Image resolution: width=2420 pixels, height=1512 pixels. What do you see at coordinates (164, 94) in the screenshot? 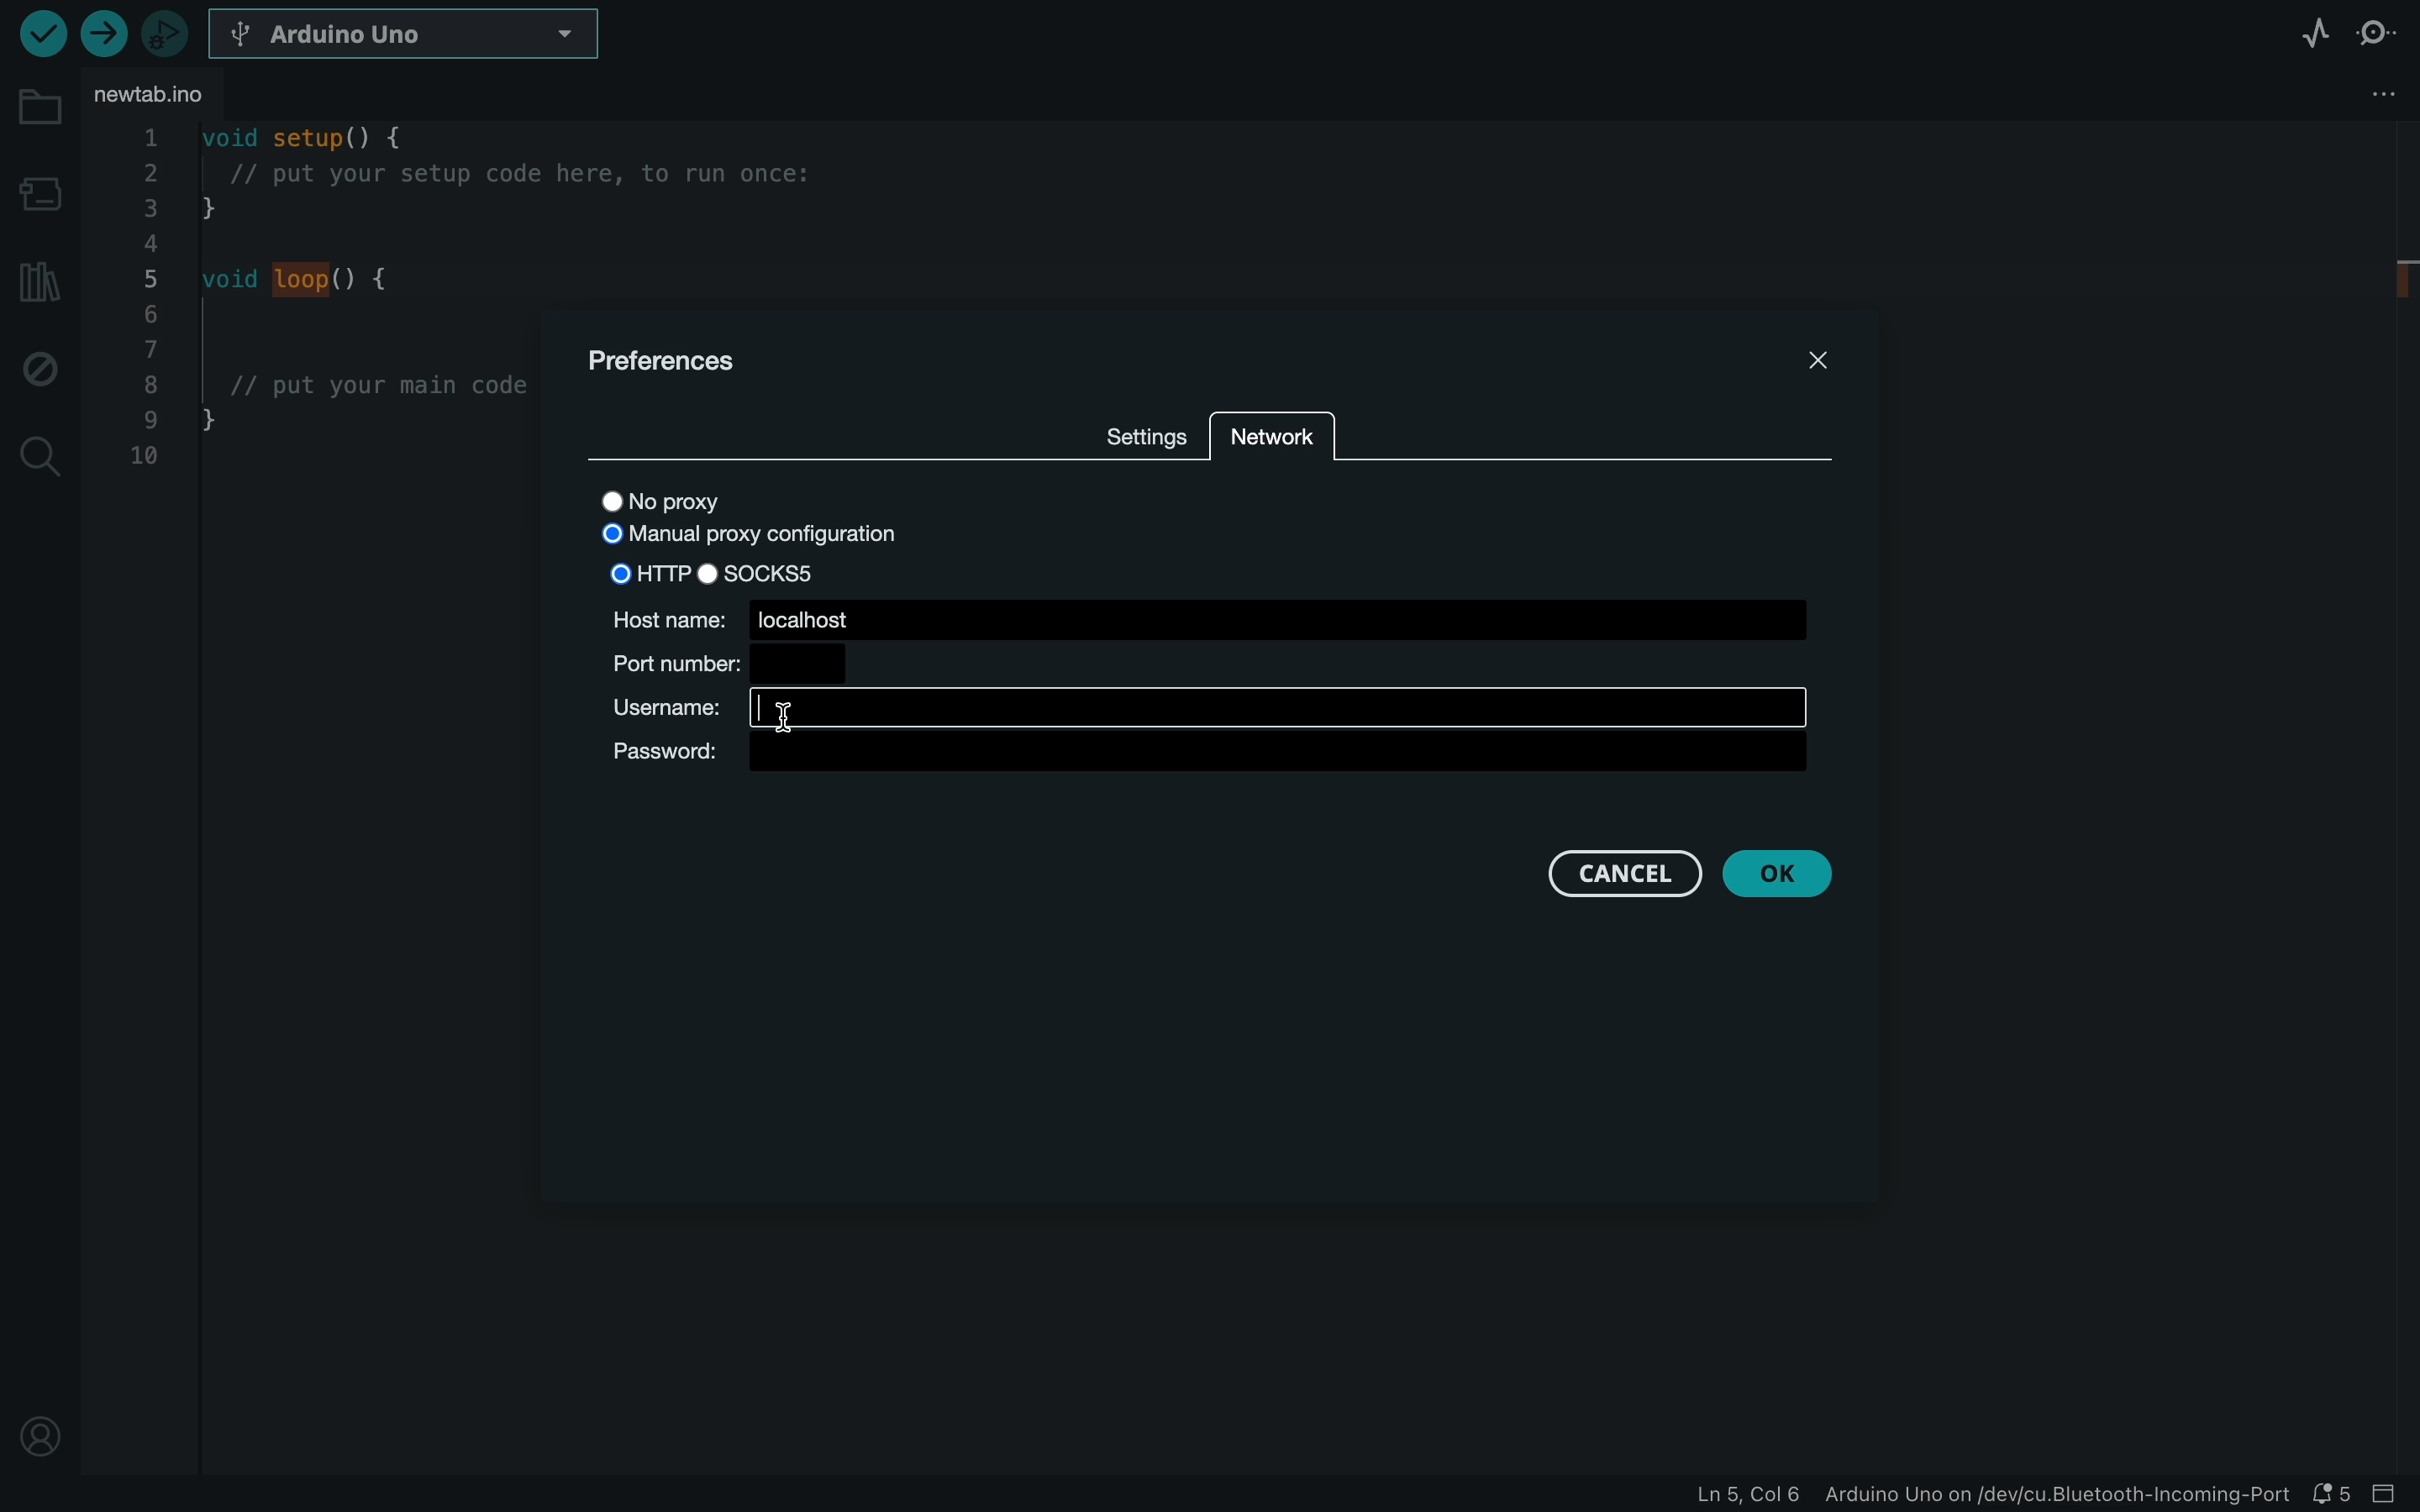
I see `file tab` at bounding box center [164, 94].